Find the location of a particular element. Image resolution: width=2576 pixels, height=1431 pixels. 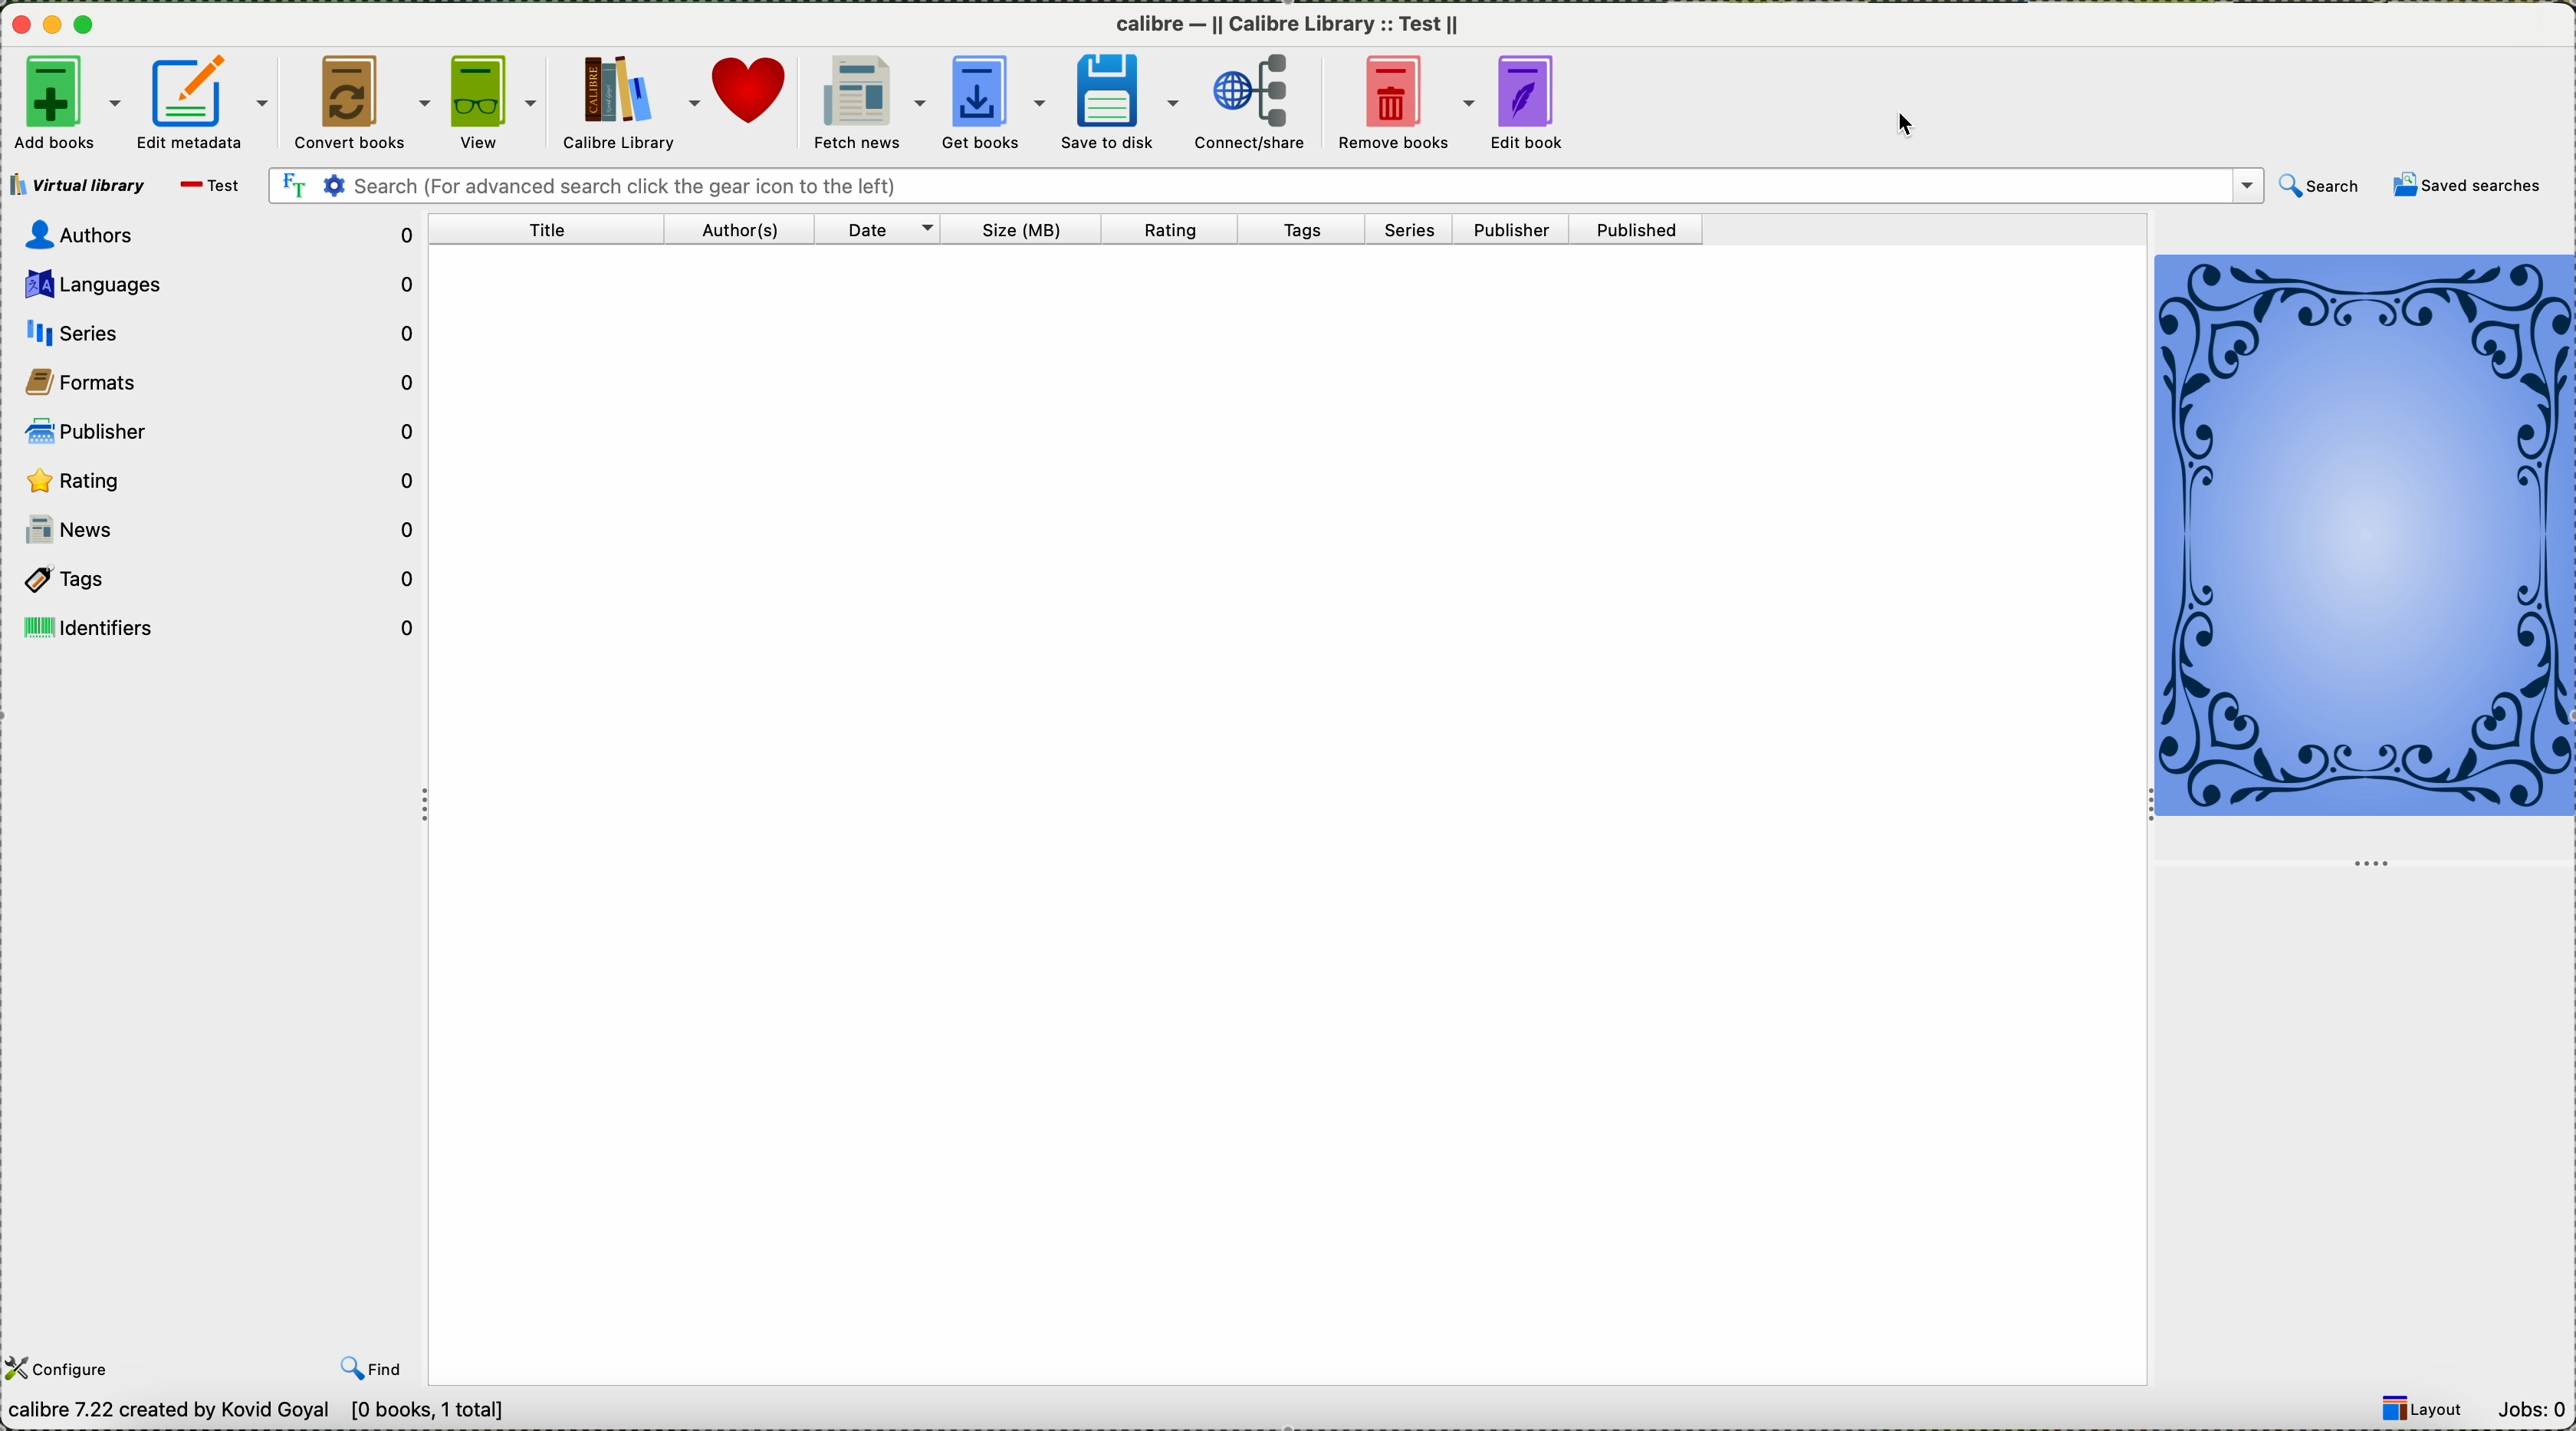

fletch news is located at coordinates (868, 102).